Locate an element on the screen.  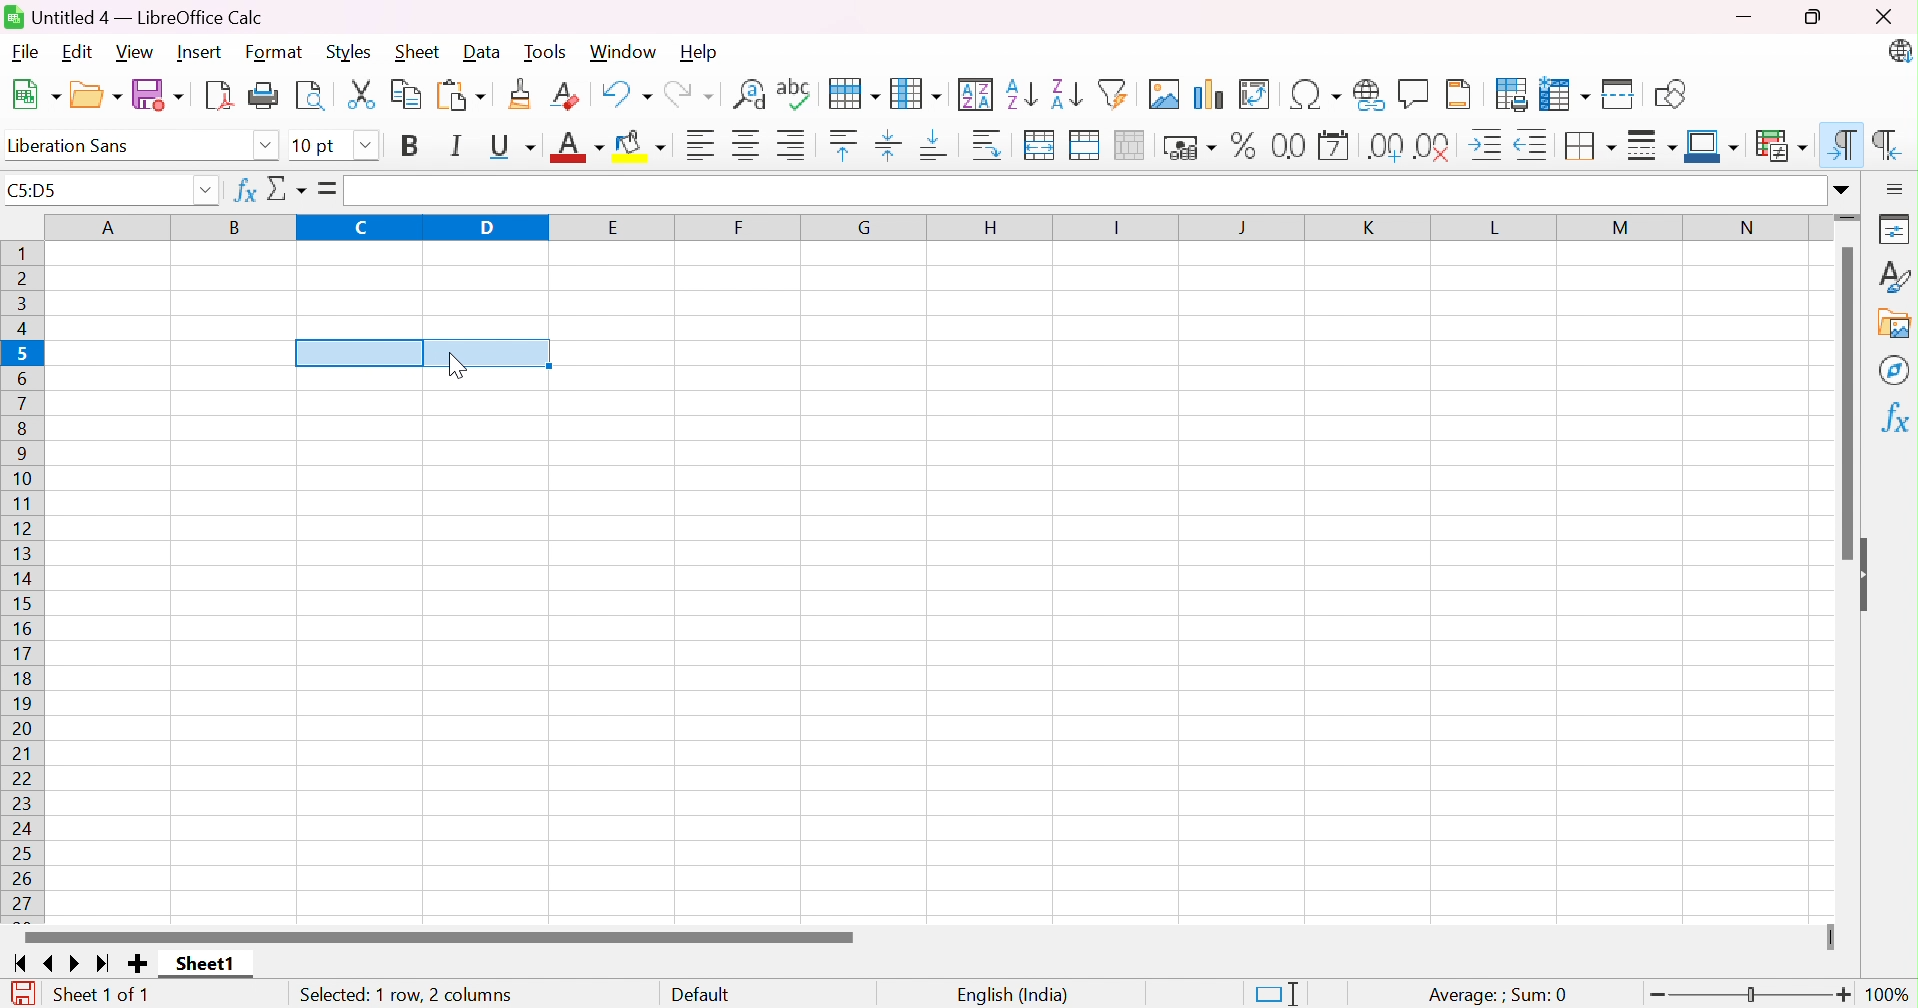
Align Right is located at coordinates (795, 146).